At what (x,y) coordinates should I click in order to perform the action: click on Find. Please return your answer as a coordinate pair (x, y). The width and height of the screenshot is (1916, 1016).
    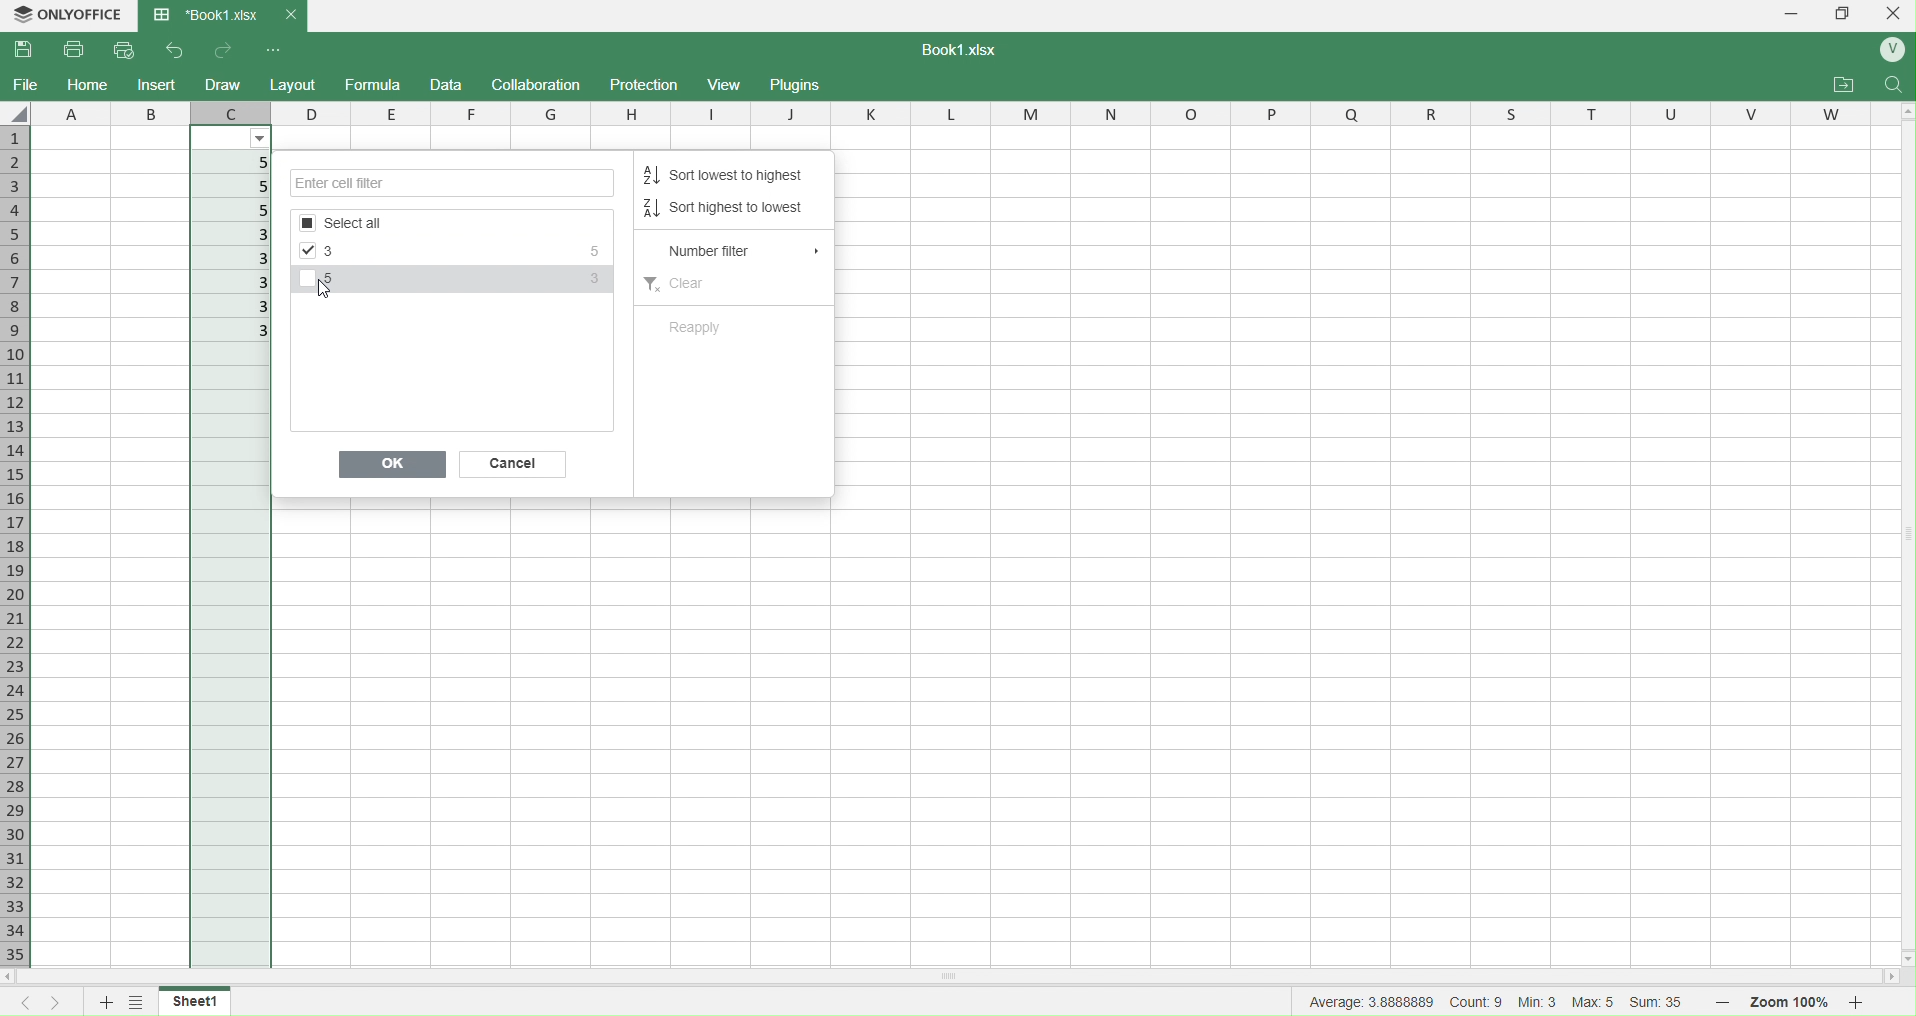
    Looking at the image, I should click on (1891, 86).